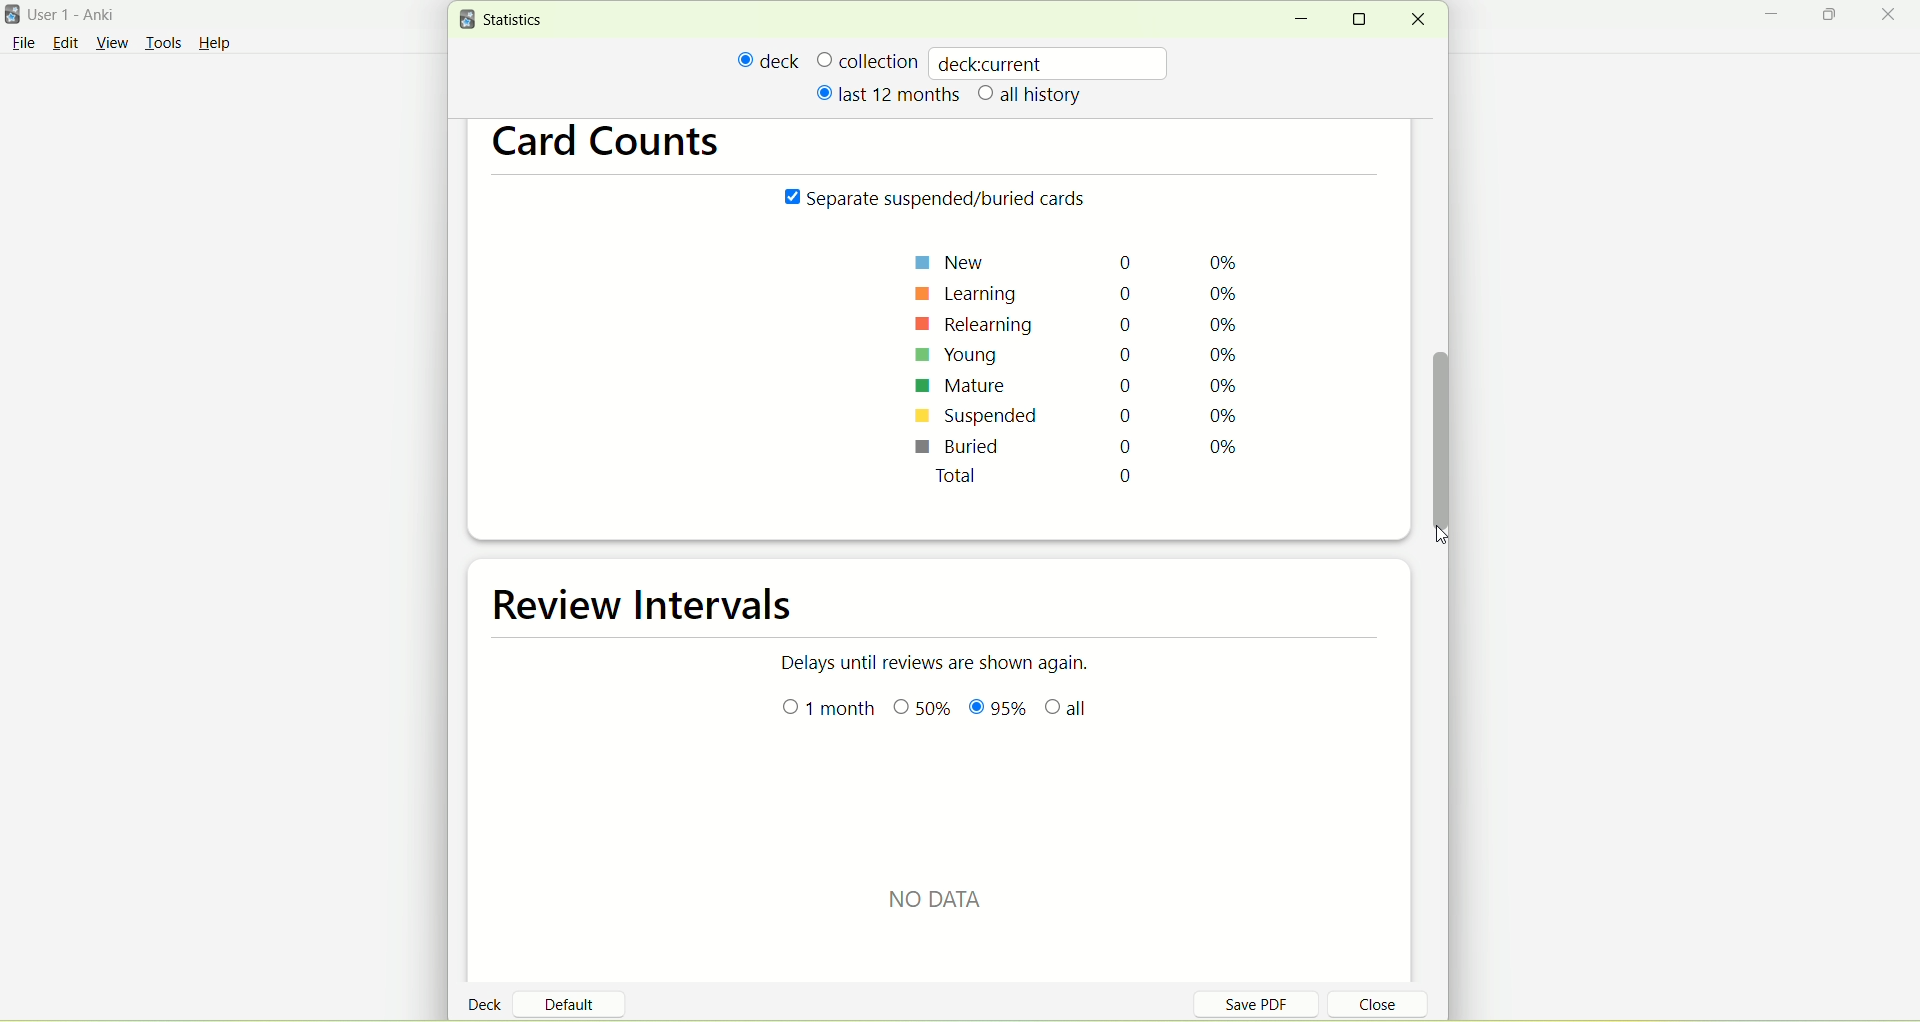 The image size is (1920, 1022). Describe the element at coordinates (1448, 540) in the screenshot. I see `cursor` at that location.